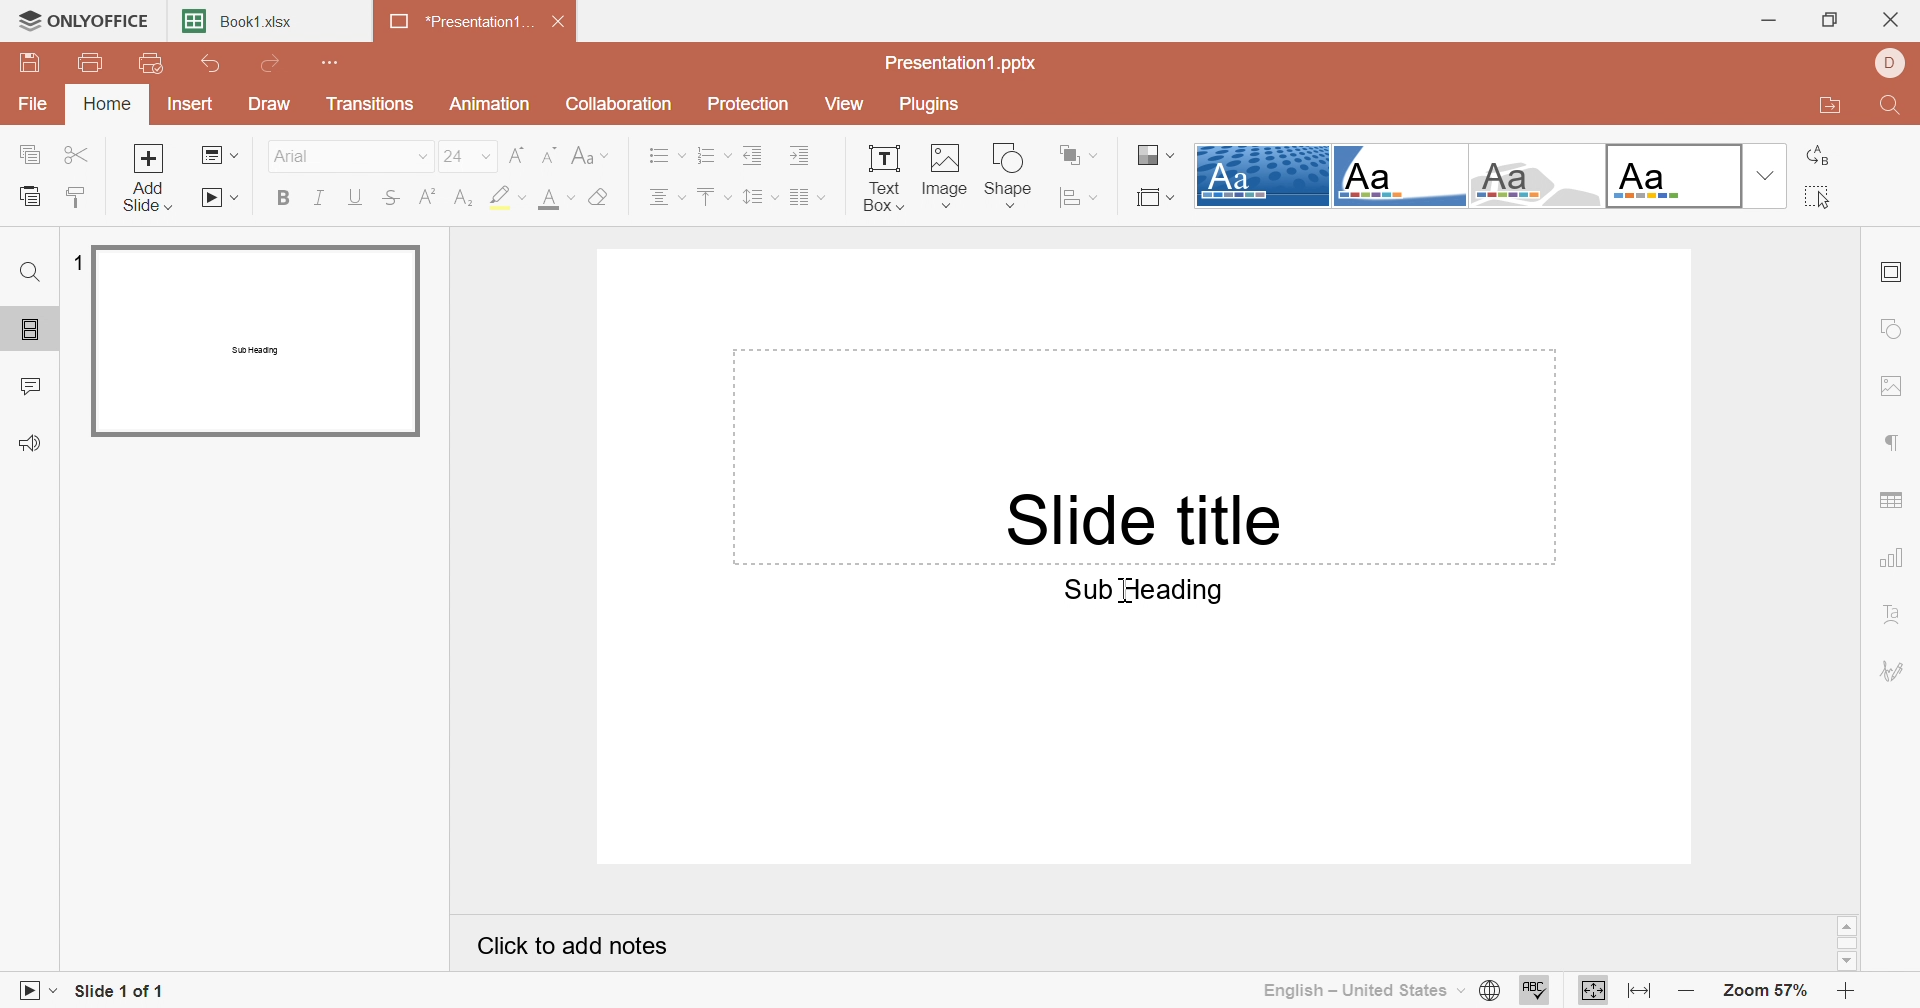 The height and width of the screenshot is (1008, 1920). What do you see at coordinates (34, 442) in the screenshot?
I see `Feedback & Support` at bounding box center [34, 442].